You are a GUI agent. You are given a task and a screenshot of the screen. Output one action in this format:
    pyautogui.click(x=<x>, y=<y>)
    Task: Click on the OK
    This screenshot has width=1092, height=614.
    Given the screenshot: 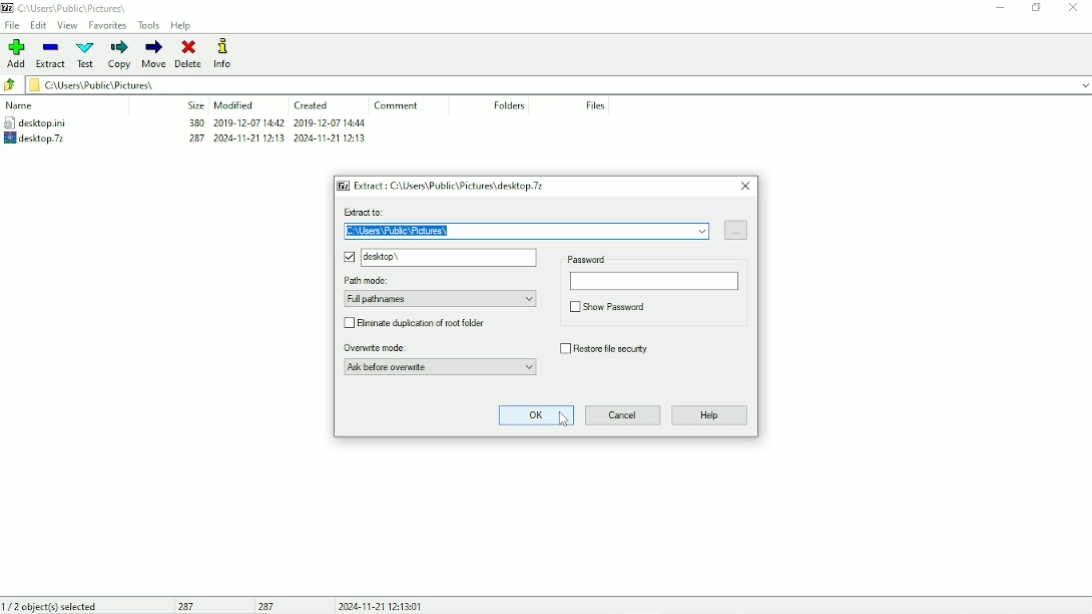 What is the action you would take?
    pyautogui.click(x=536, y=416)
    